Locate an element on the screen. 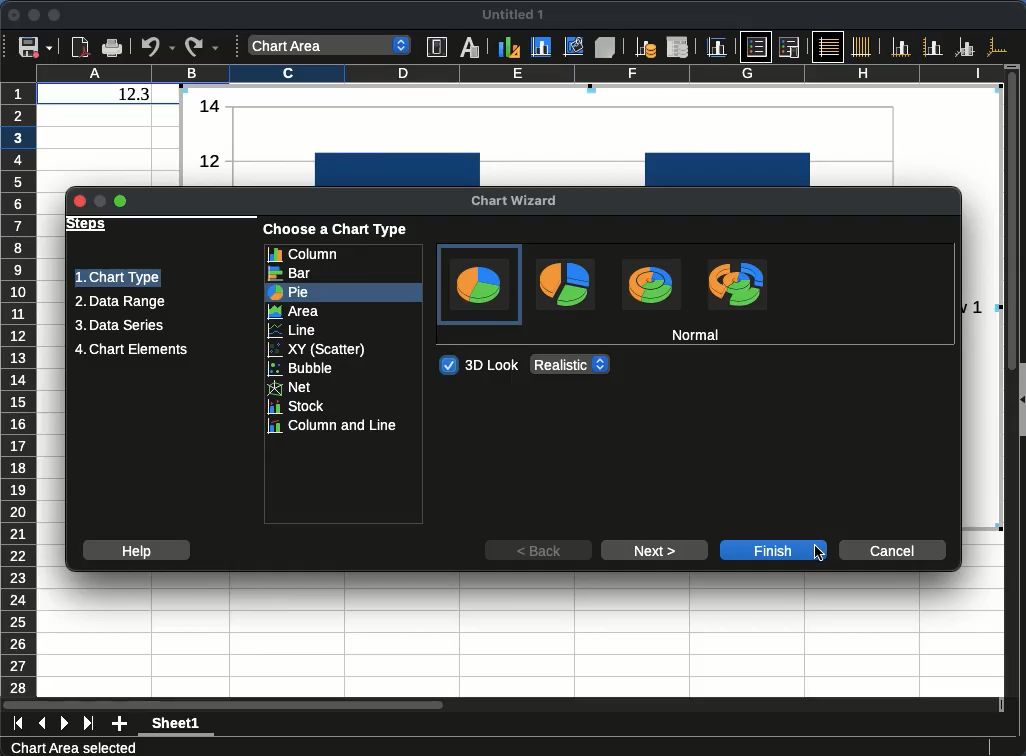 The width and height of the screenshot is (1026, 756). cancel is located at coordinates (893, 550).